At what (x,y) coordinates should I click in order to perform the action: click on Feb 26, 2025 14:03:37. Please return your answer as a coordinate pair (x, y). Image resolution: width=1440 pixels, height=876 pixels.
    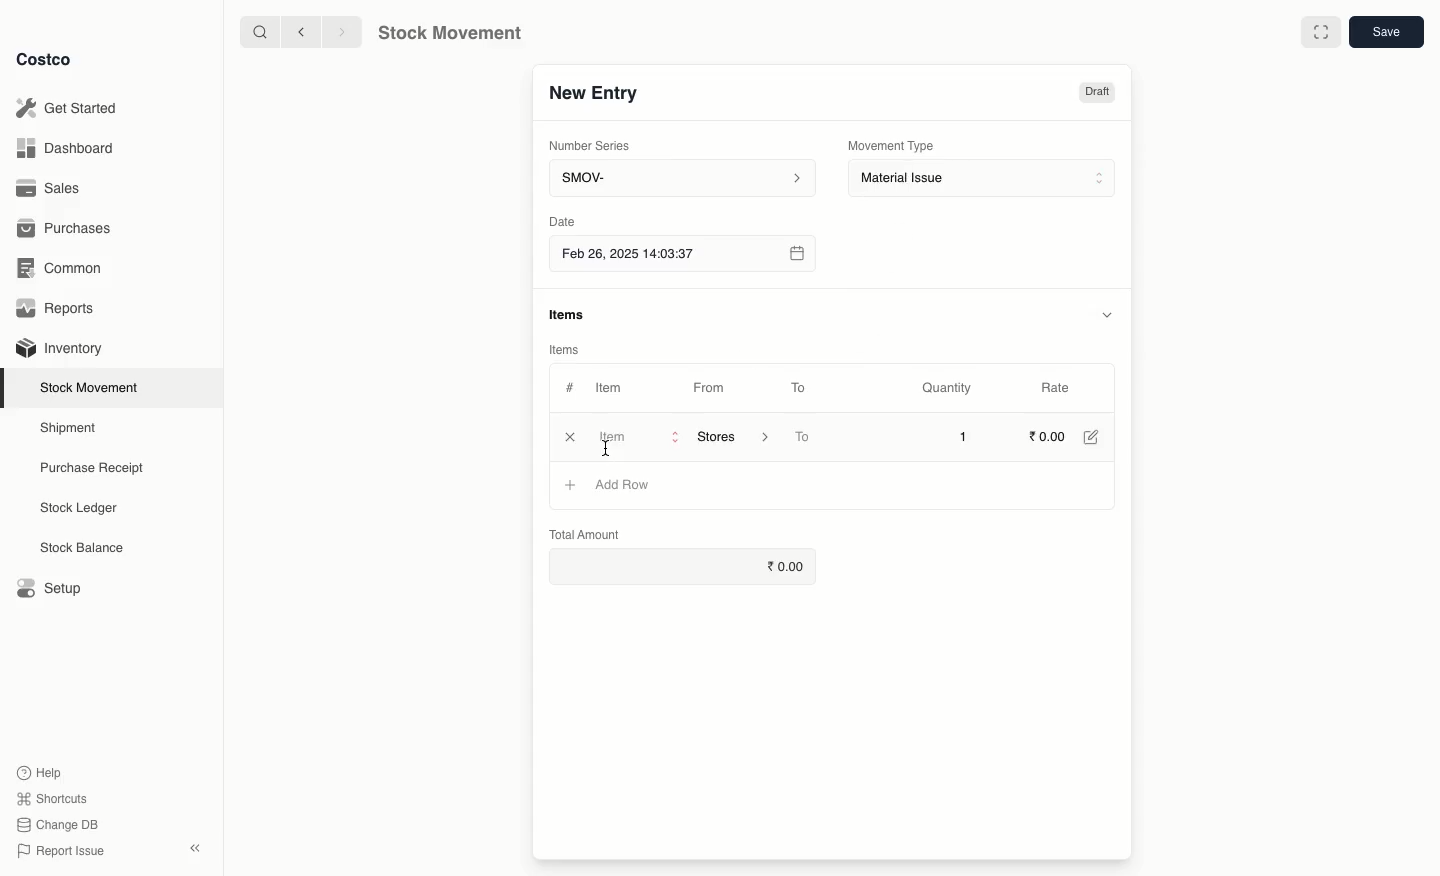
    Looking at the image, I should click on (681, 255).